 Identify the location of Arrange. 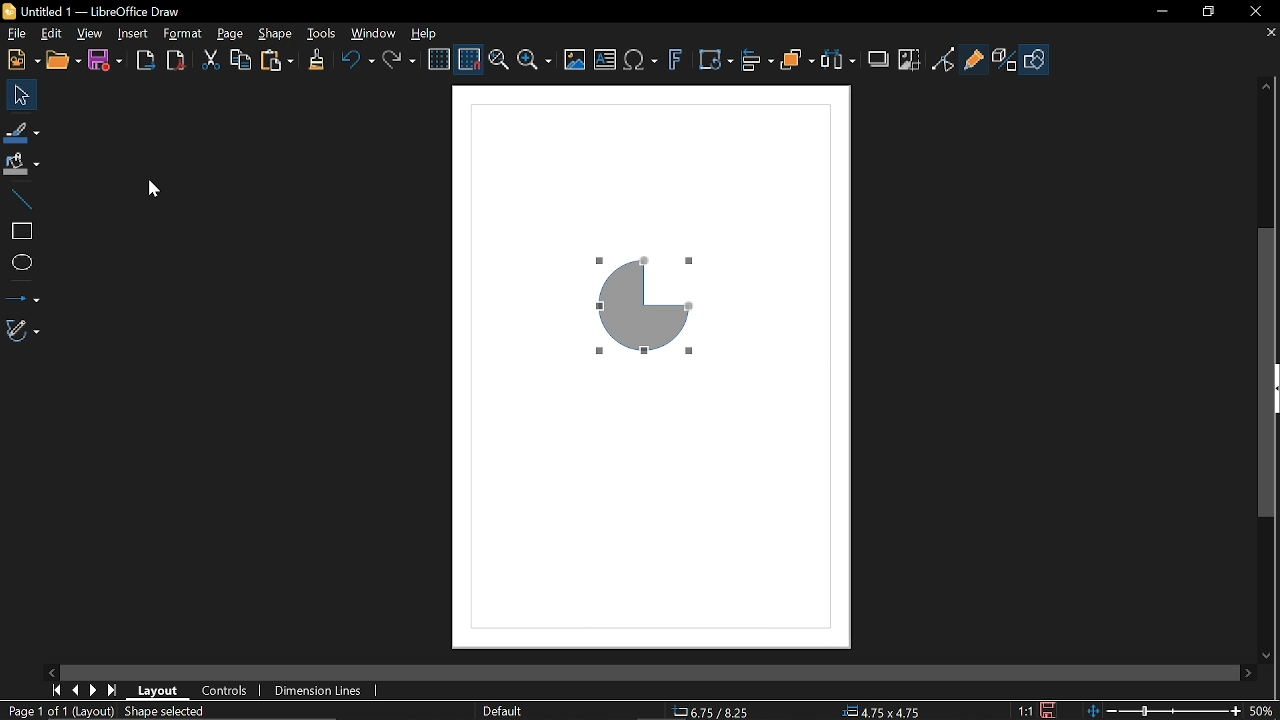
(798, 62).